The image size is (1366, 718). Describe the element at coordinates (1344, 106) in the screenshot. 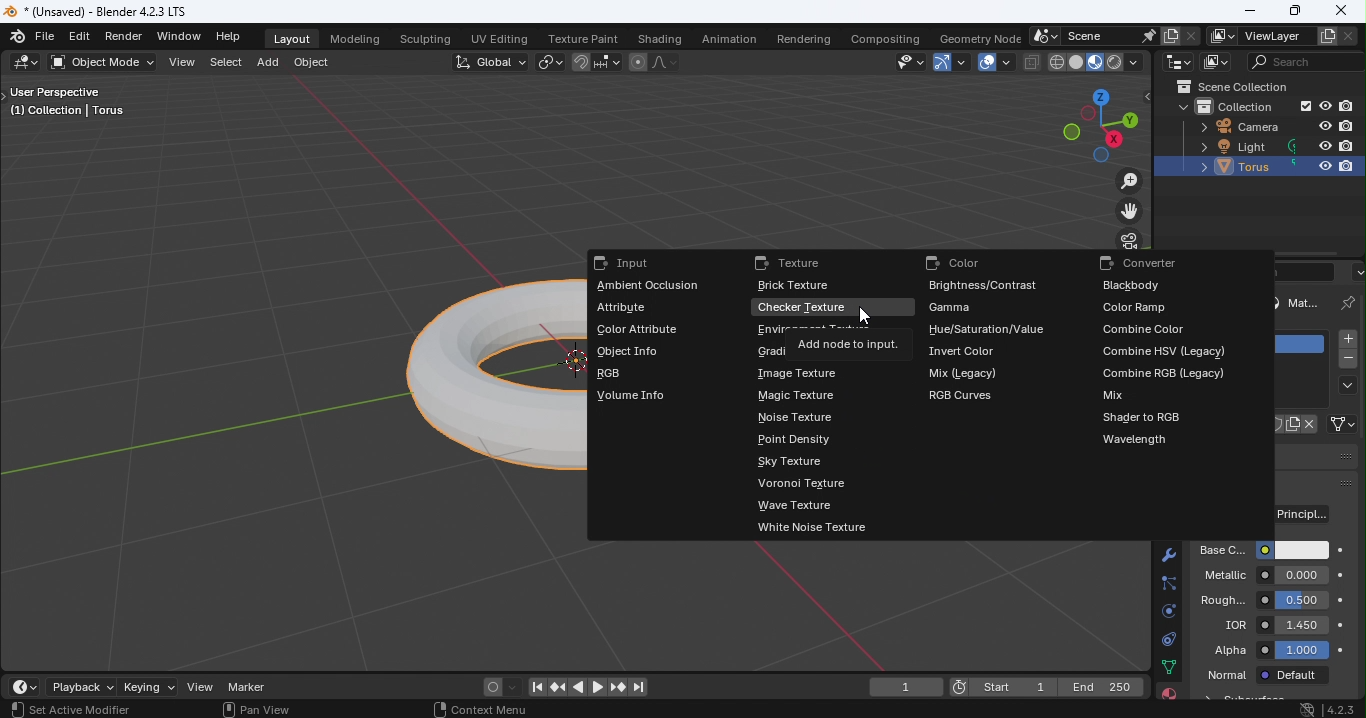

I see `Disable in renders` at that location.